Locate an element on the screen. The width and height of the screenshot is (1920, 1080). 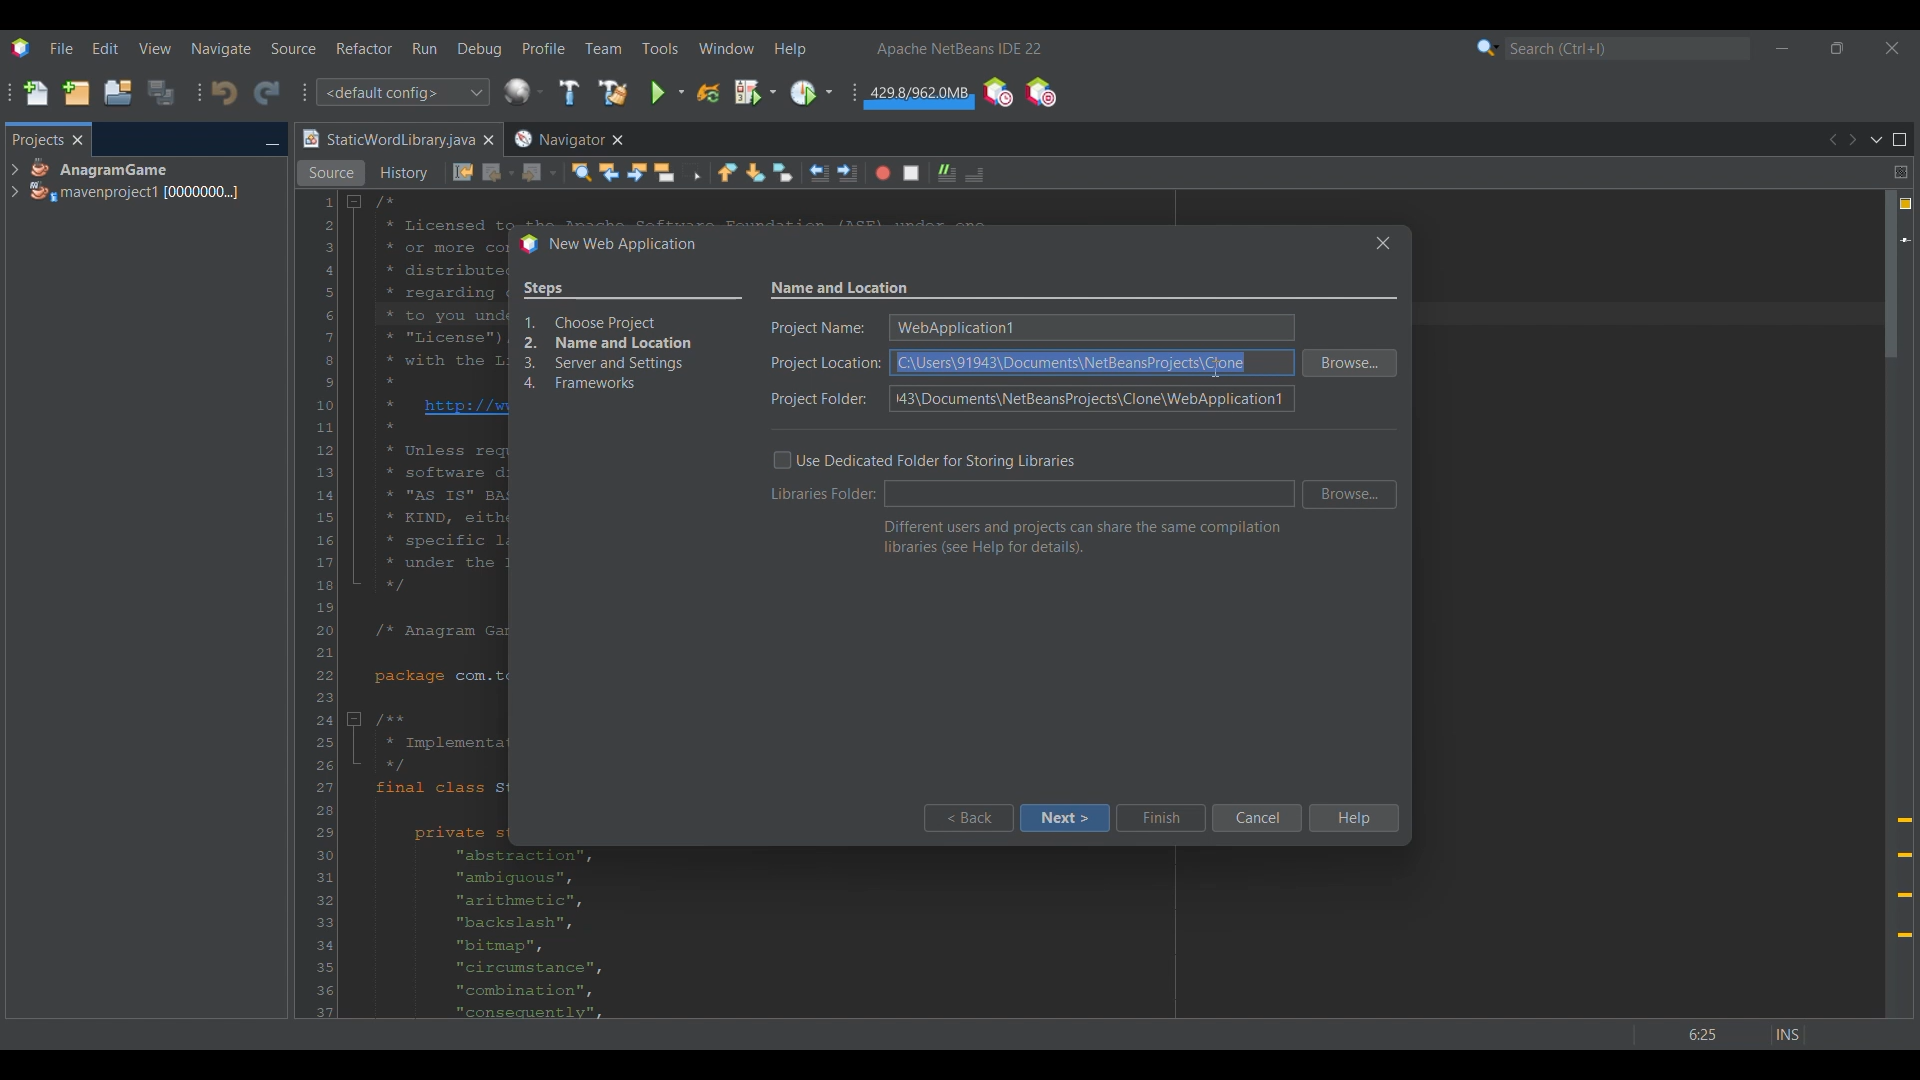
Debug main project options is located at coordinates (755, 91).